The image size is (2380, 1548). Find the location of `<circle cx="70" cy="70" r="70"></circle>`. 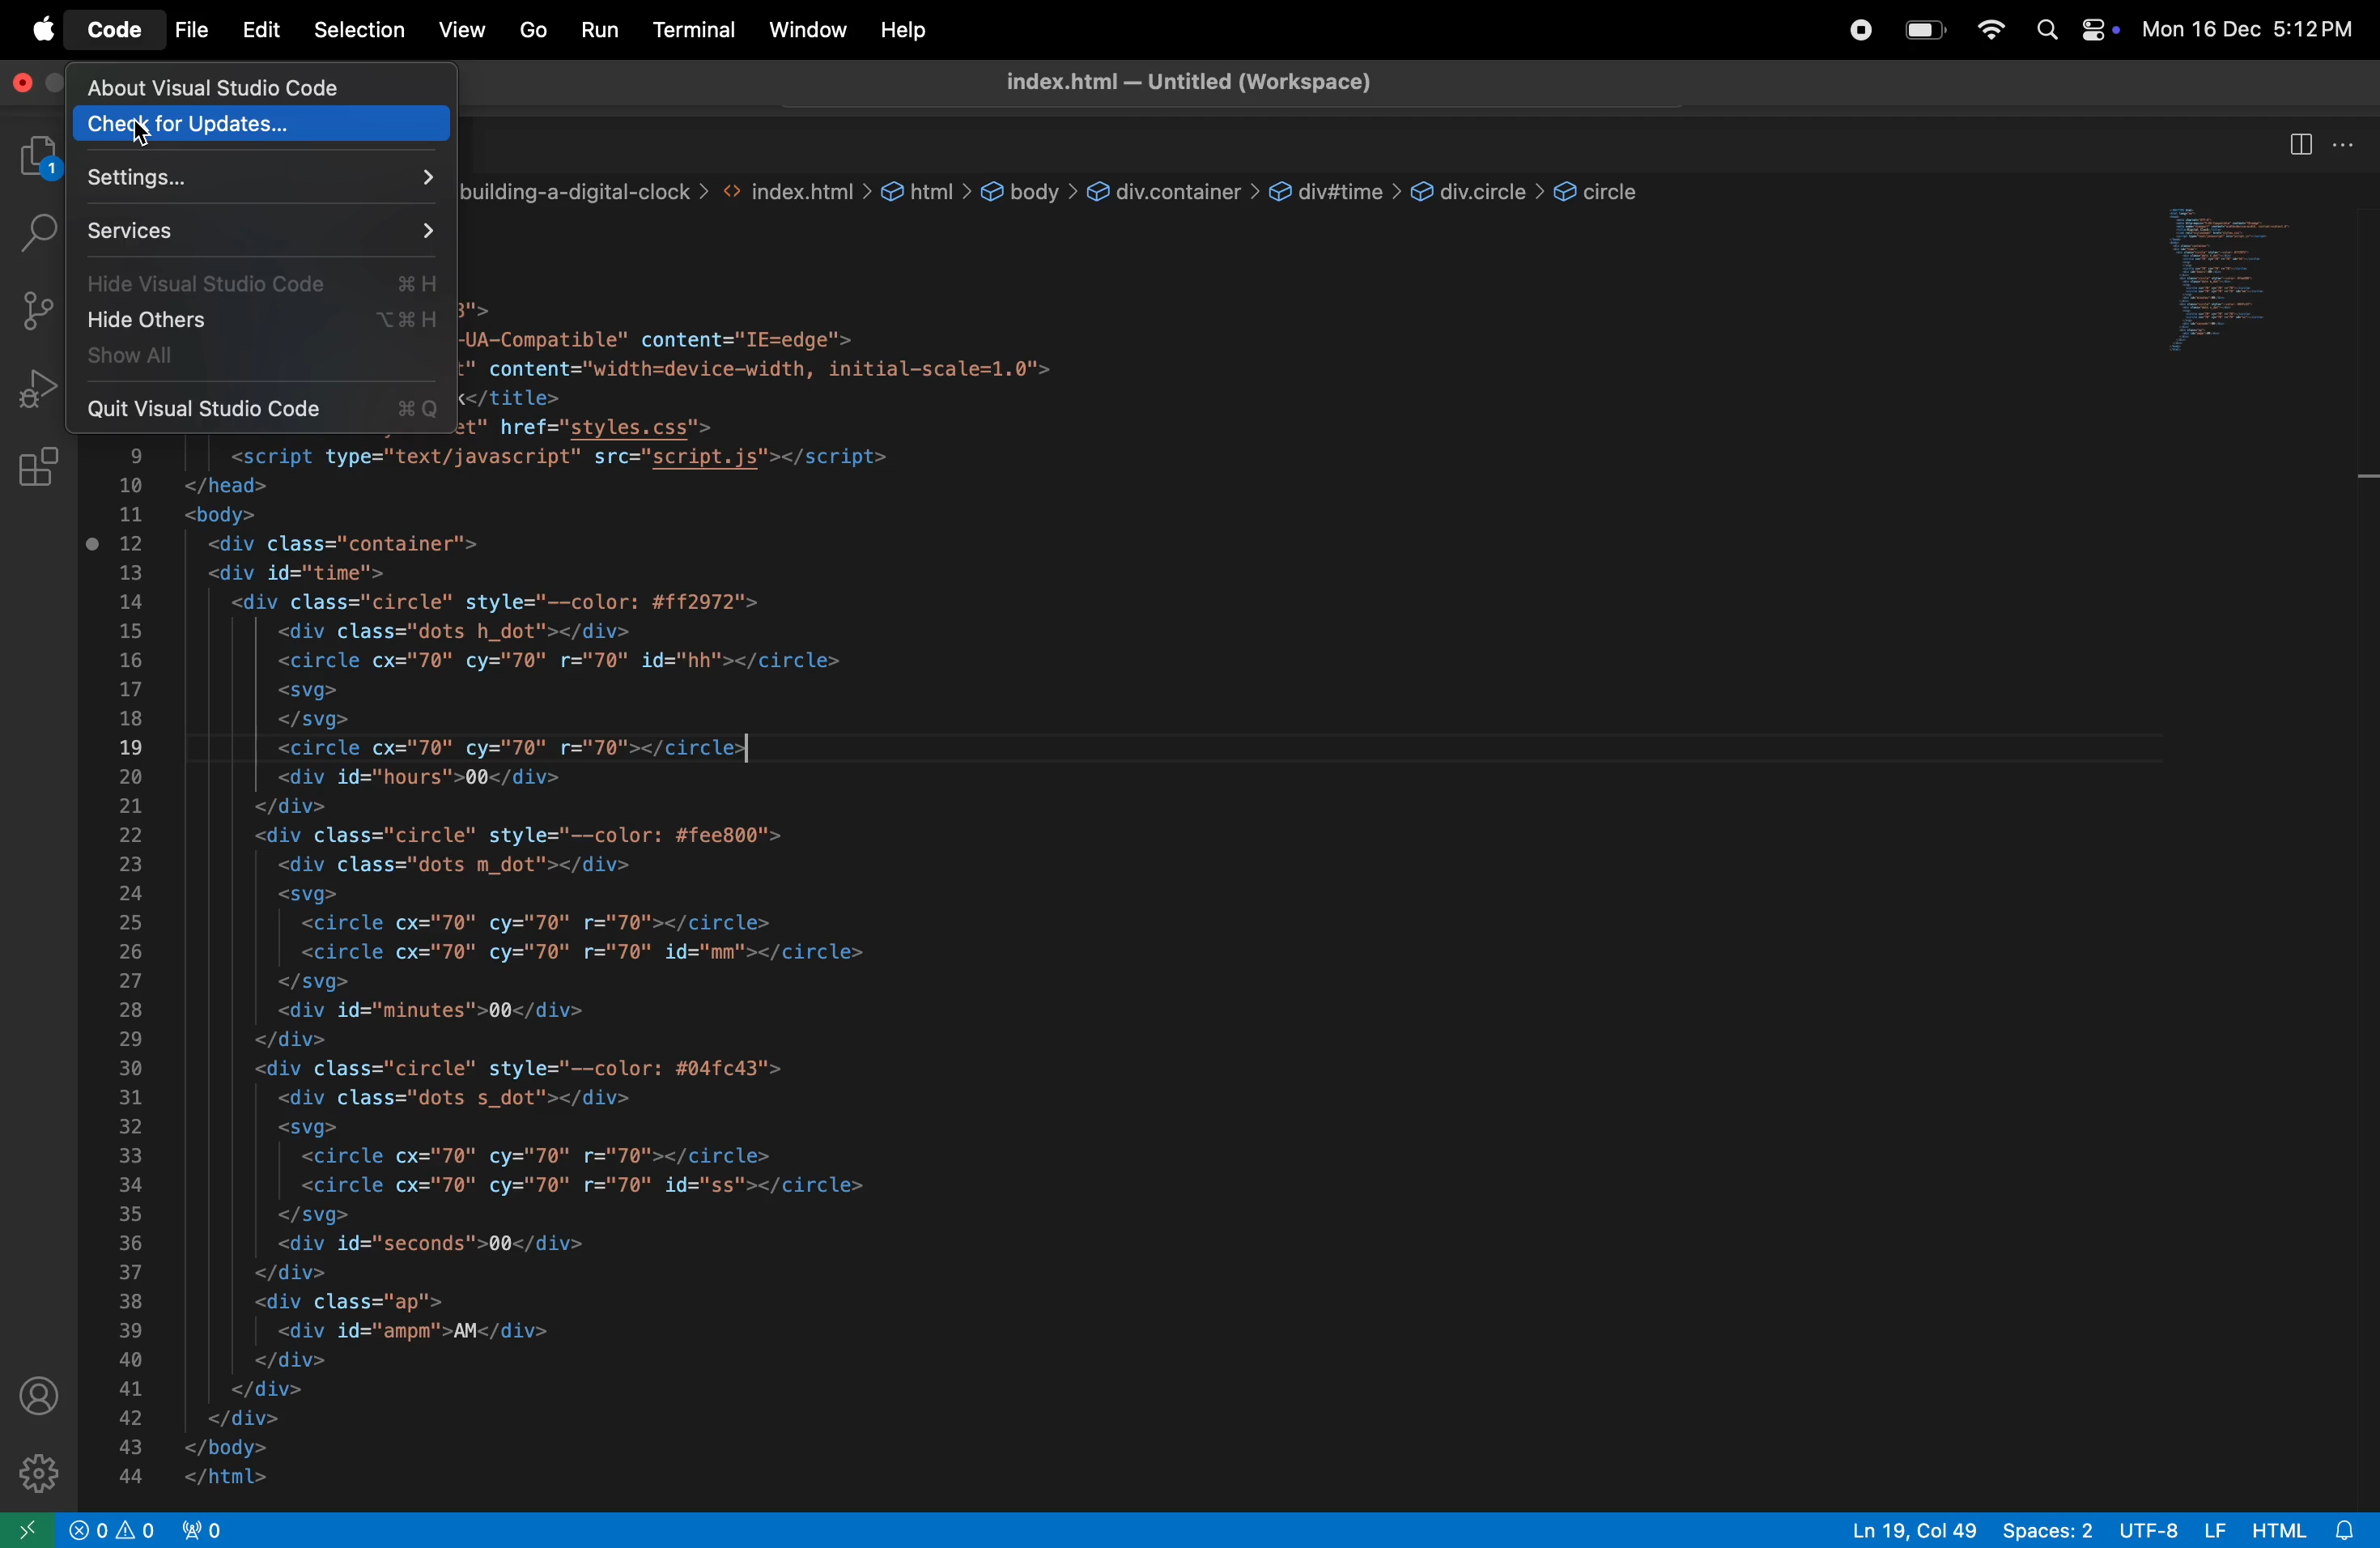

<circle cx="70" cy="70" r="70"></circle> is located at coordinates (558, 1155).